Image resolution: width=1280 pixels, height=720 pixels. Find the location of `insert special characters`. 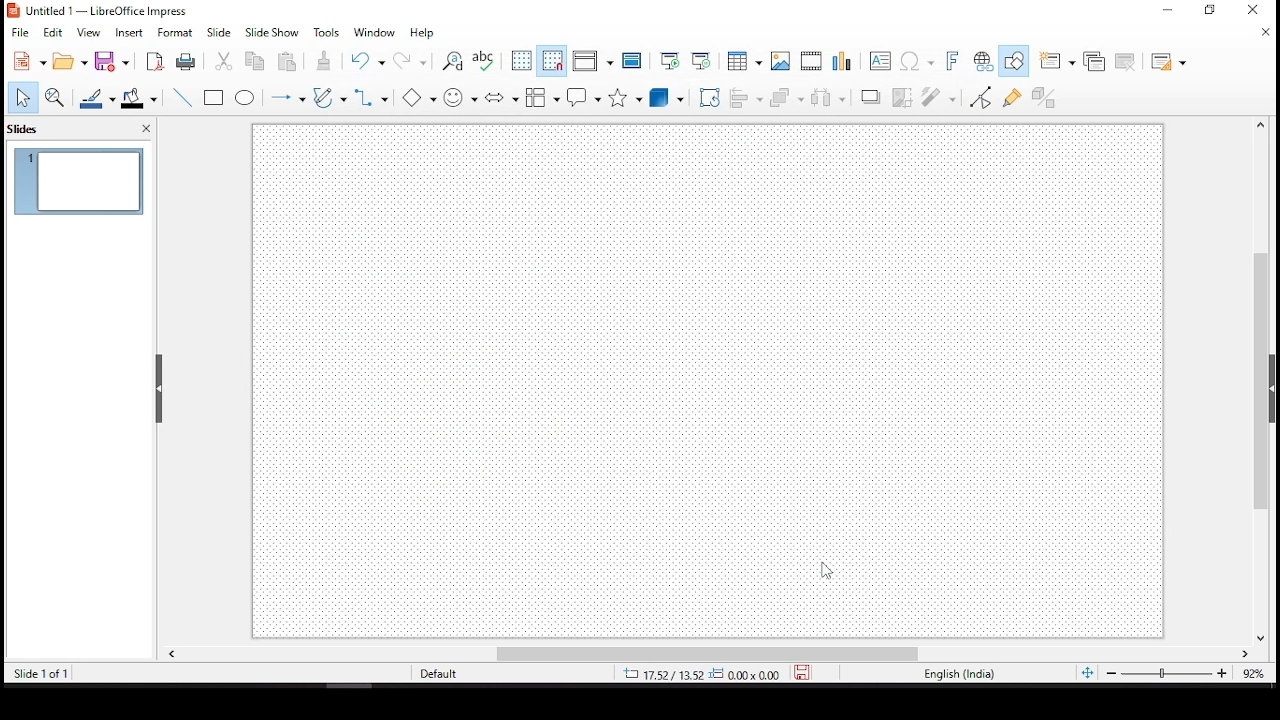

insert special characters is located at coordinates (918, 58).